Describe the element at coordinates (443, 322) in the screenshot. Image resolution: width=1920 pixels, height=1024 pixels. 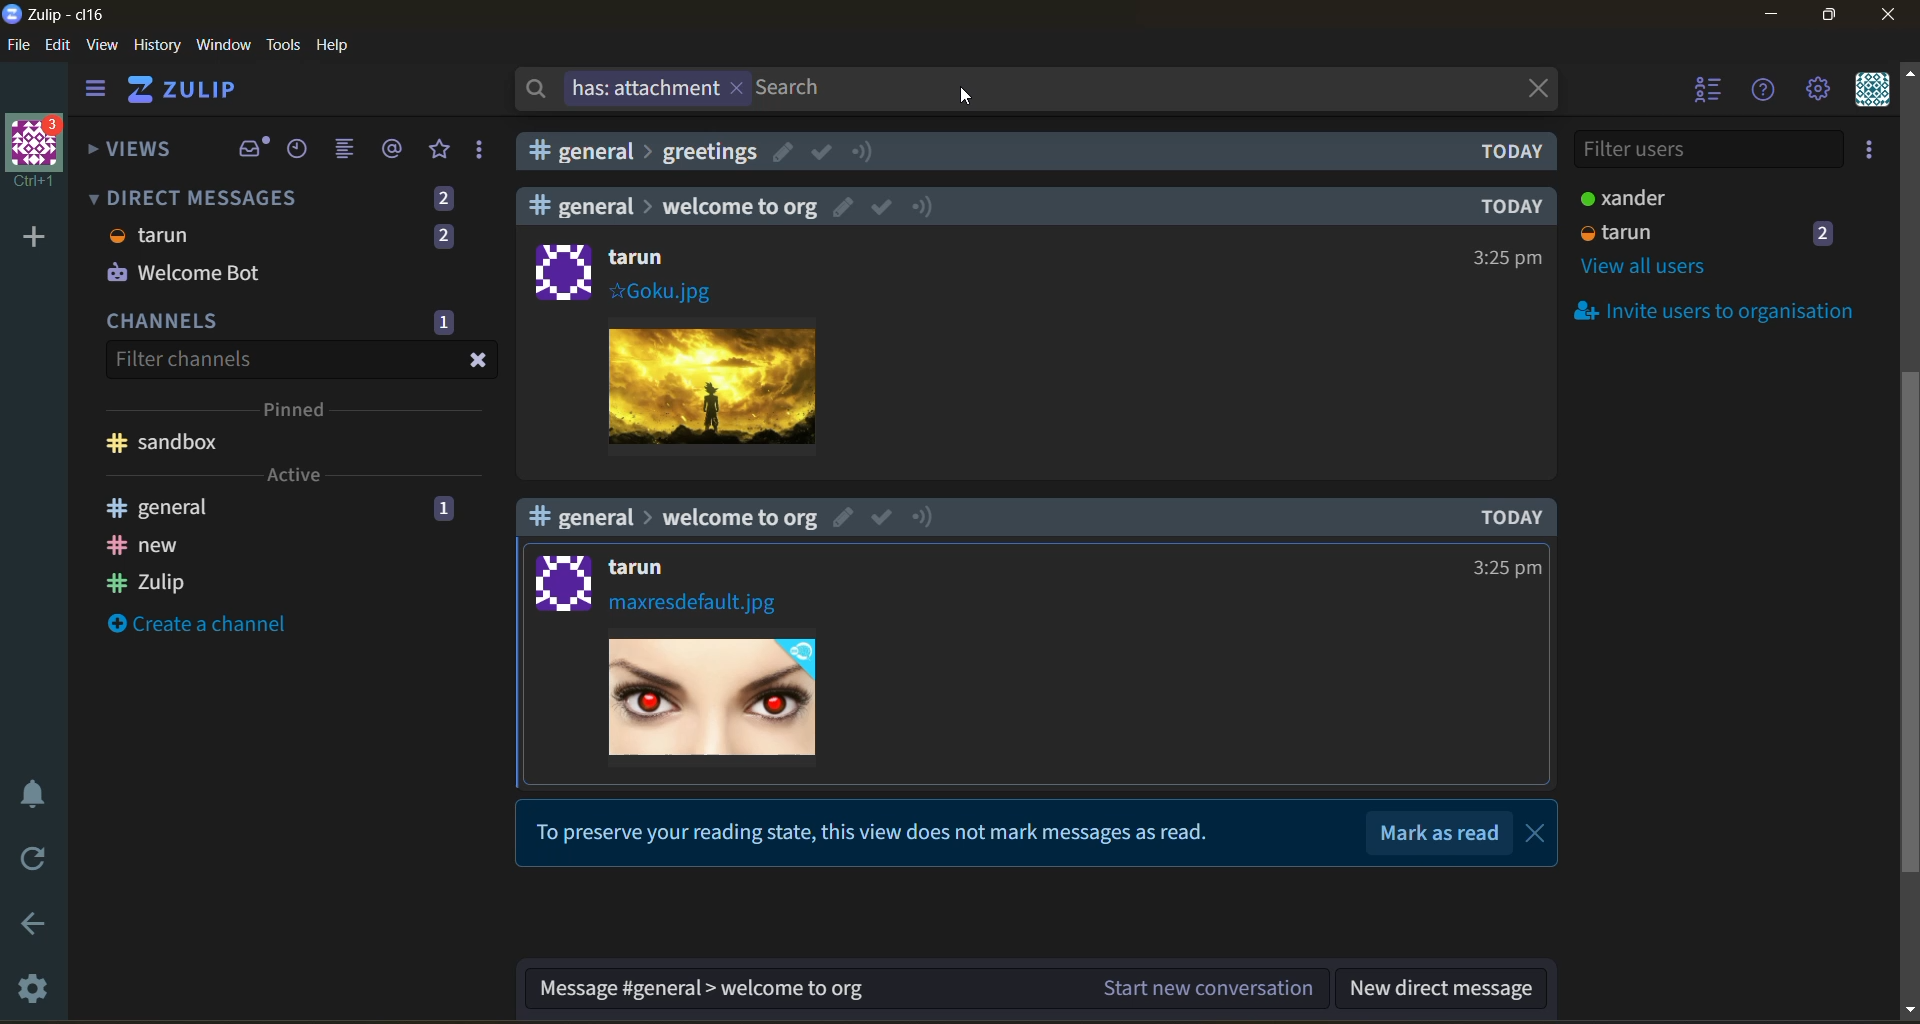
I see `1` at that location.